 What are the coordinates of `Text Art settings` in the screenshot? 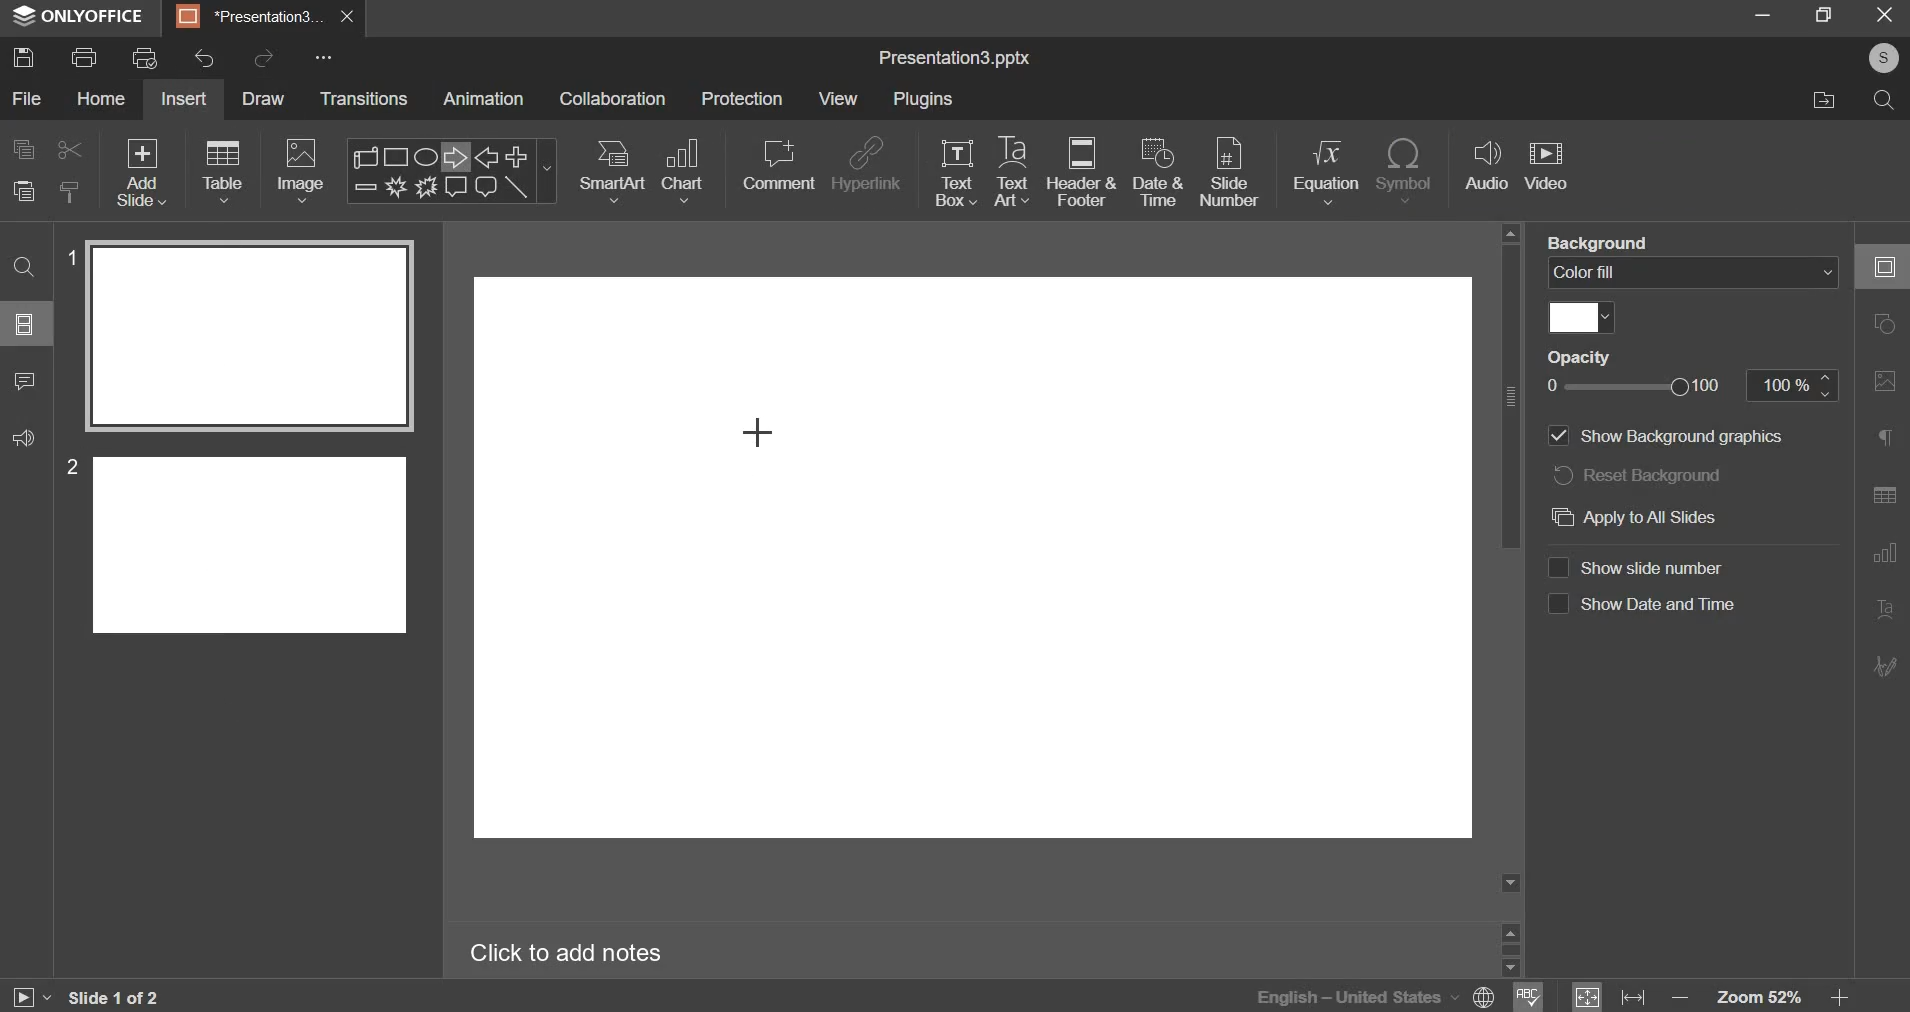 It's located at (1885, 610).